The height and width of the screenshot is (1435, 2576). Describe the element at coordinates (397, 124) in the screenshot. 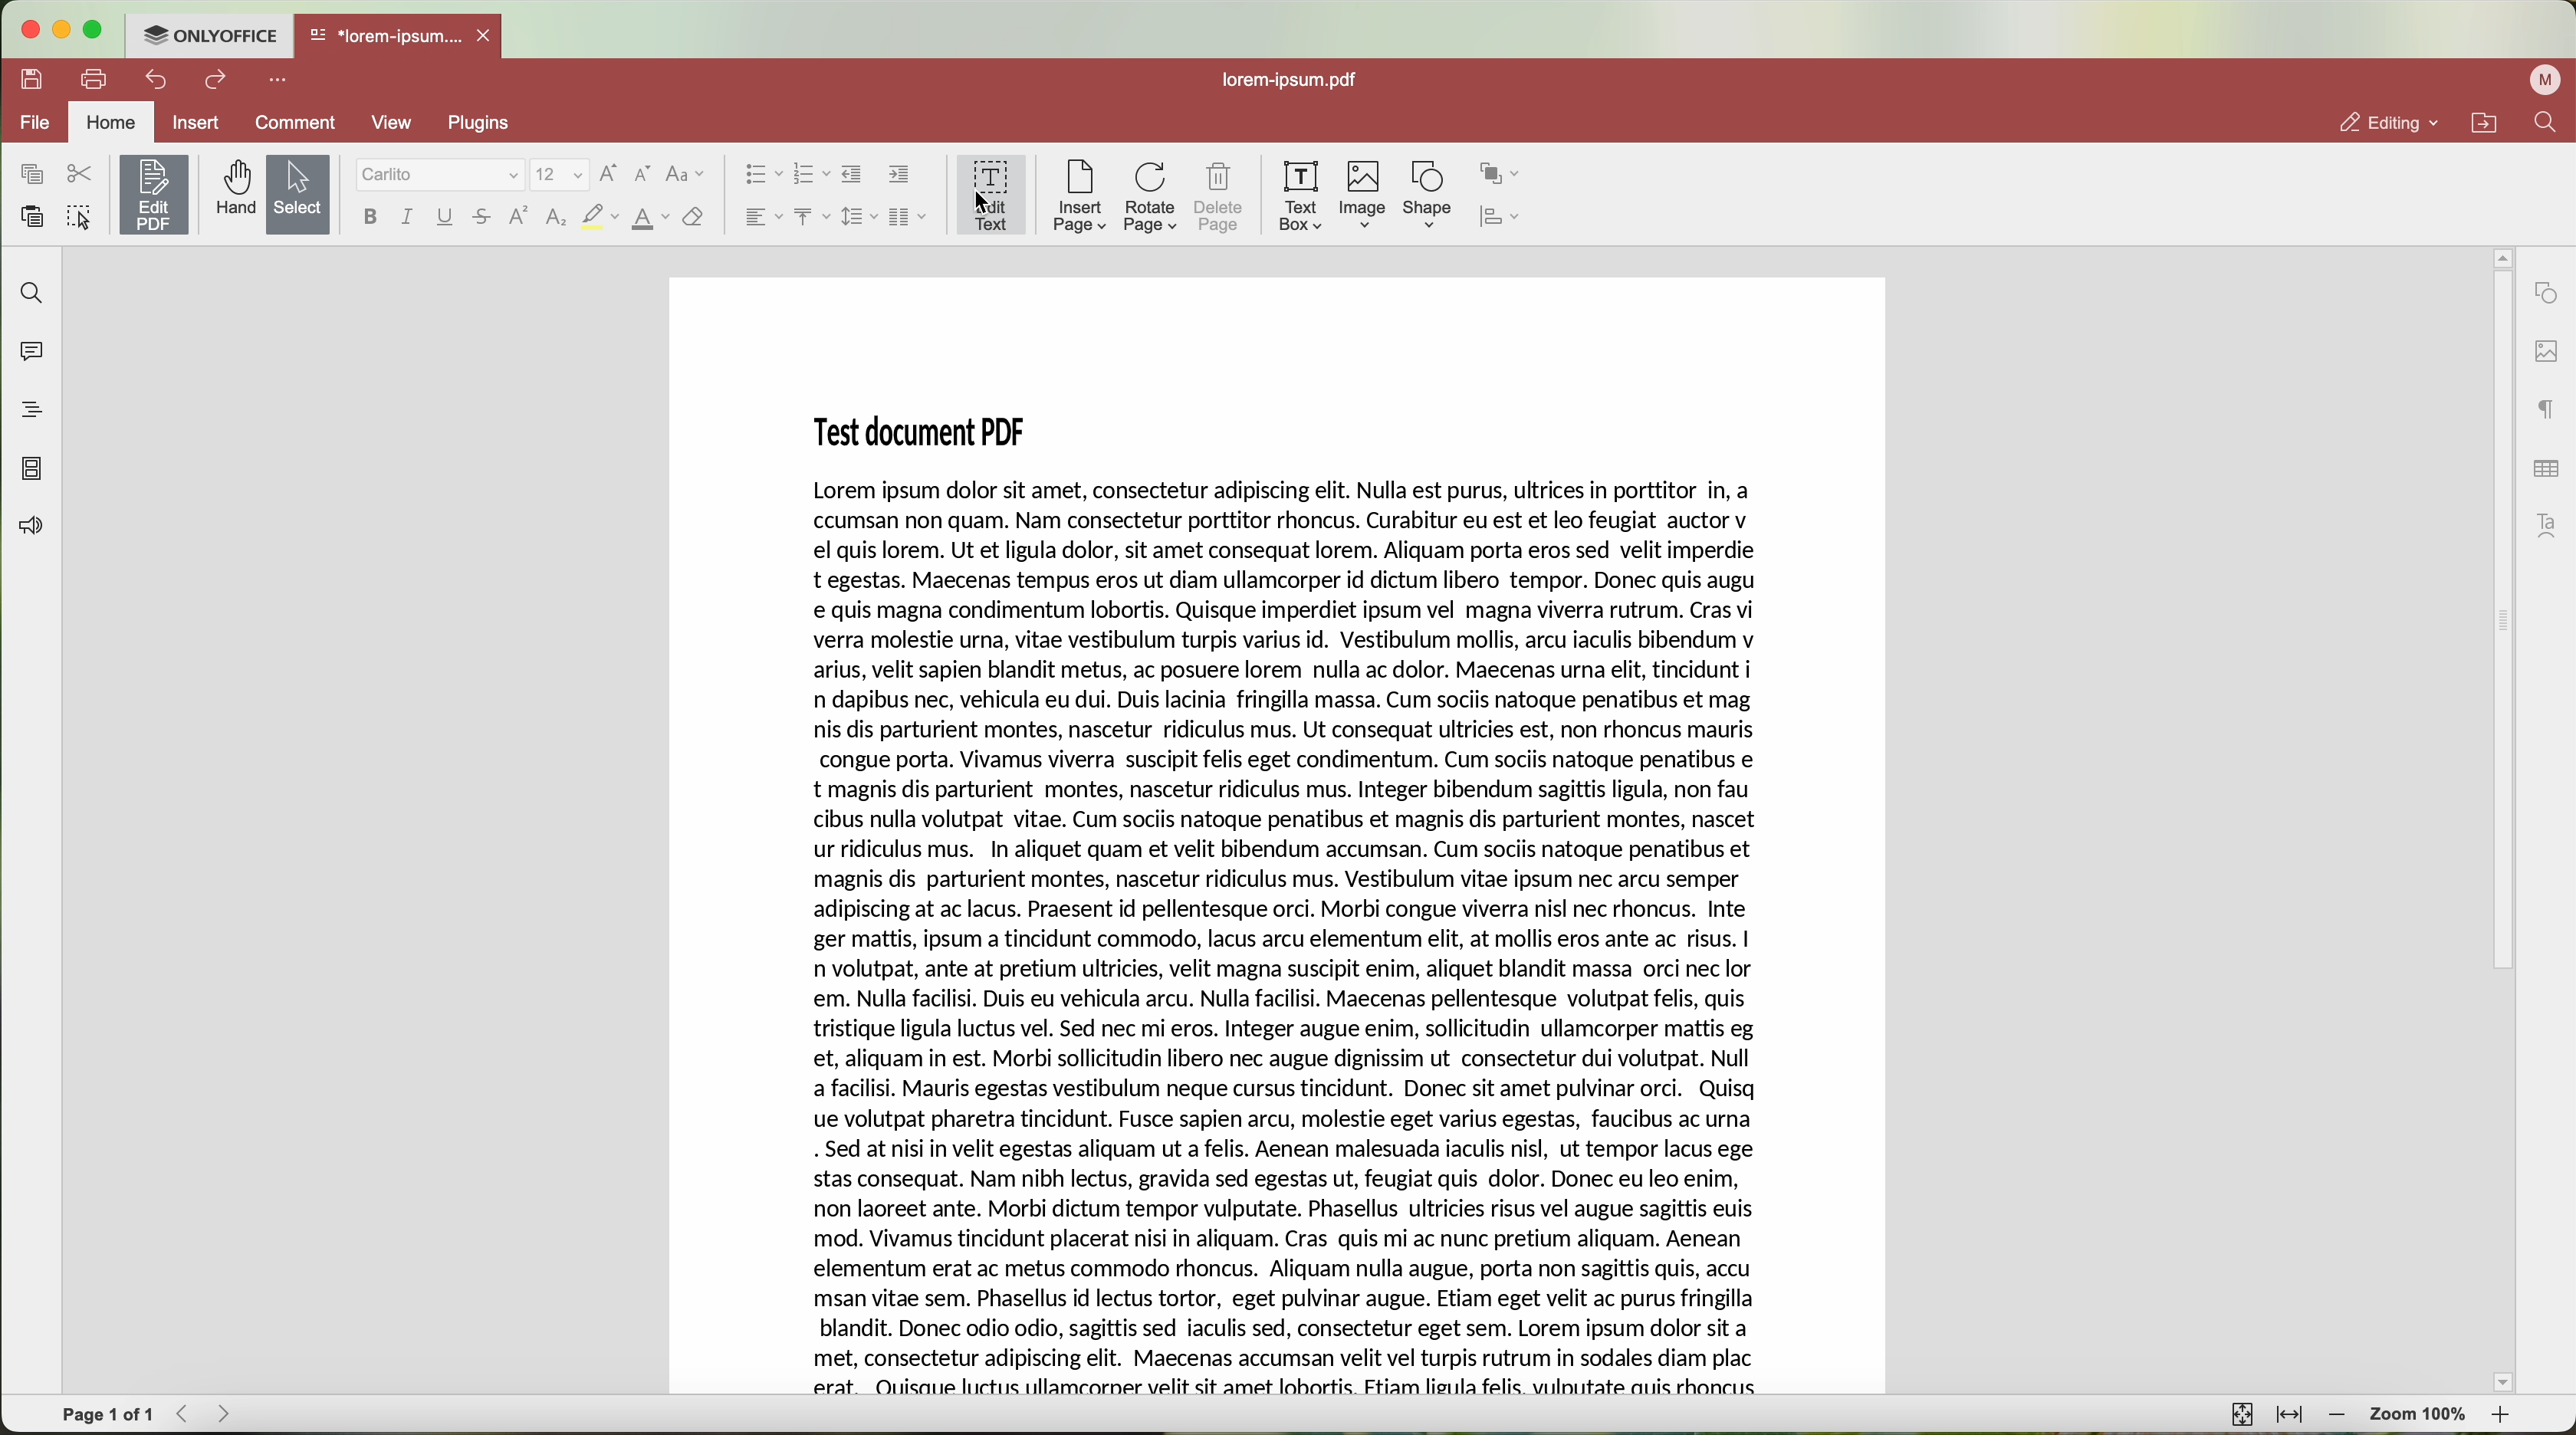

I see `View` at that location.